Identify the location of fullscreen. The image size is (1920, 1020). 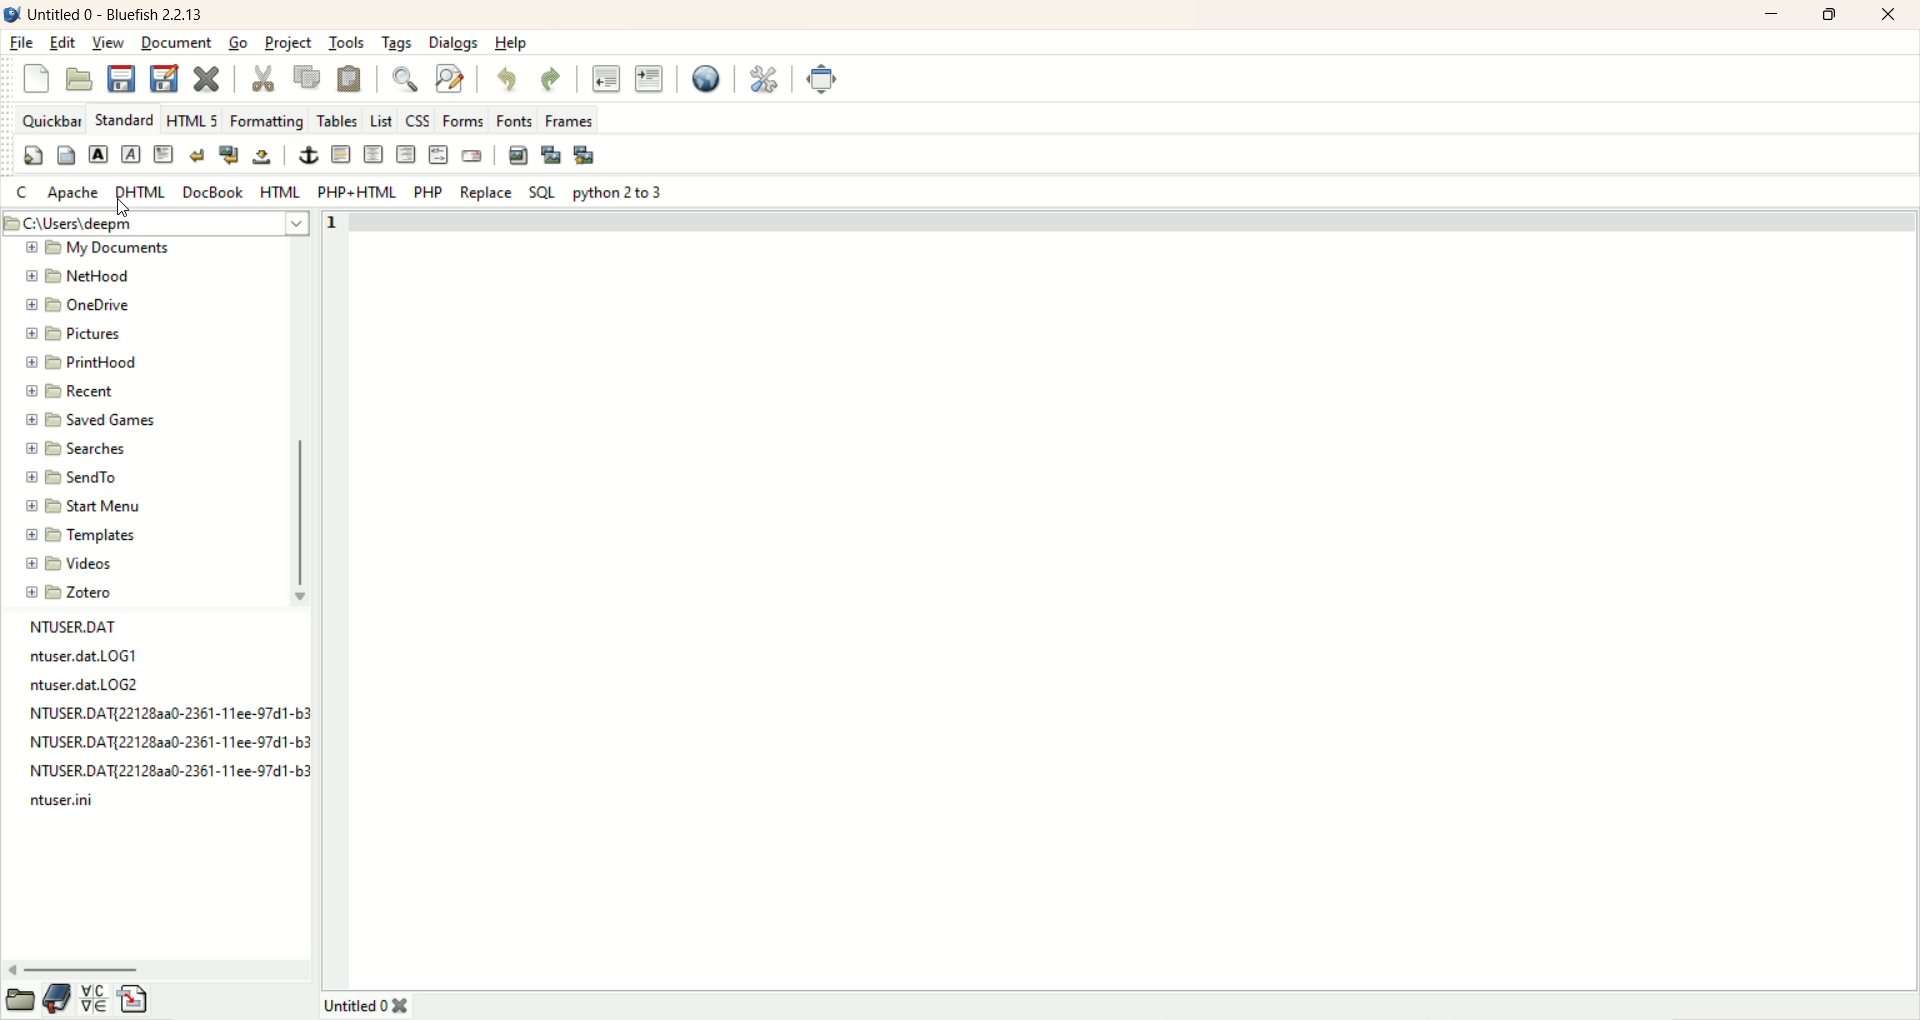
(823, 80).